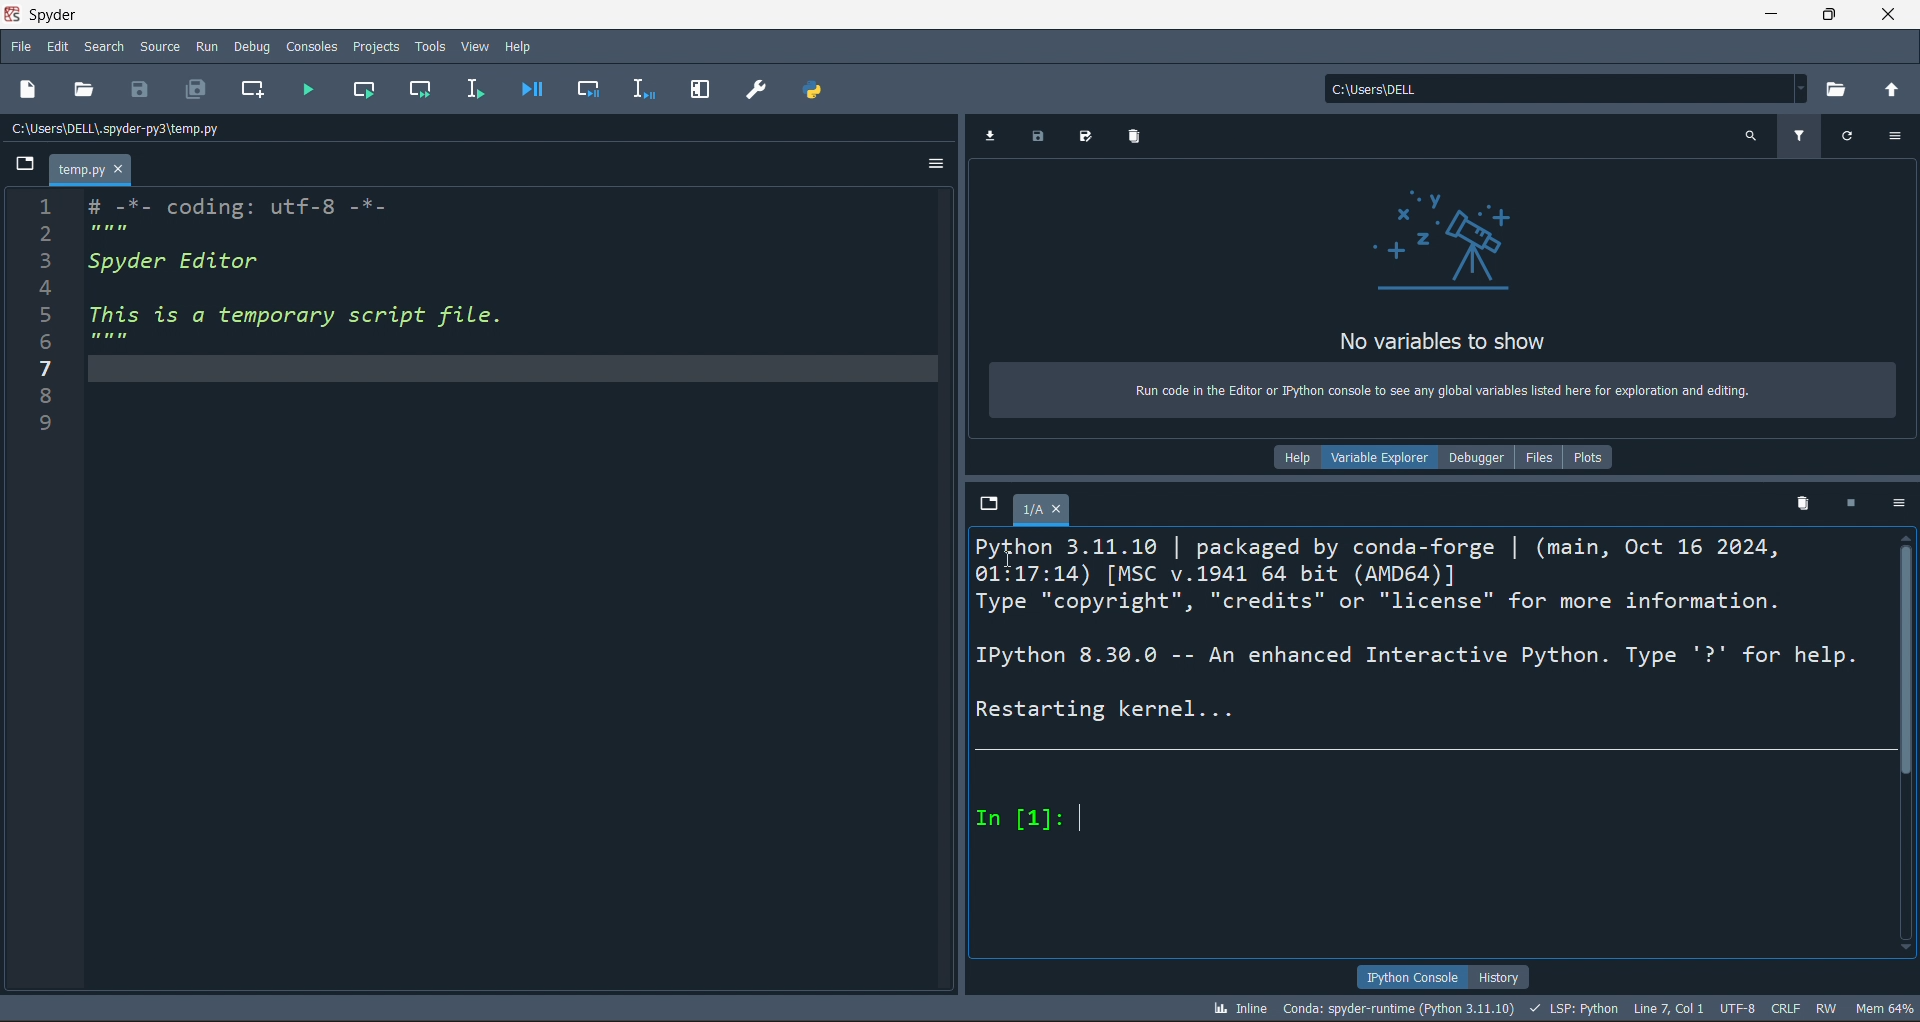 Image resolution: width=1920 pixels, height=1022 pixels. I want to click on browse tabs, so click(988, 506).